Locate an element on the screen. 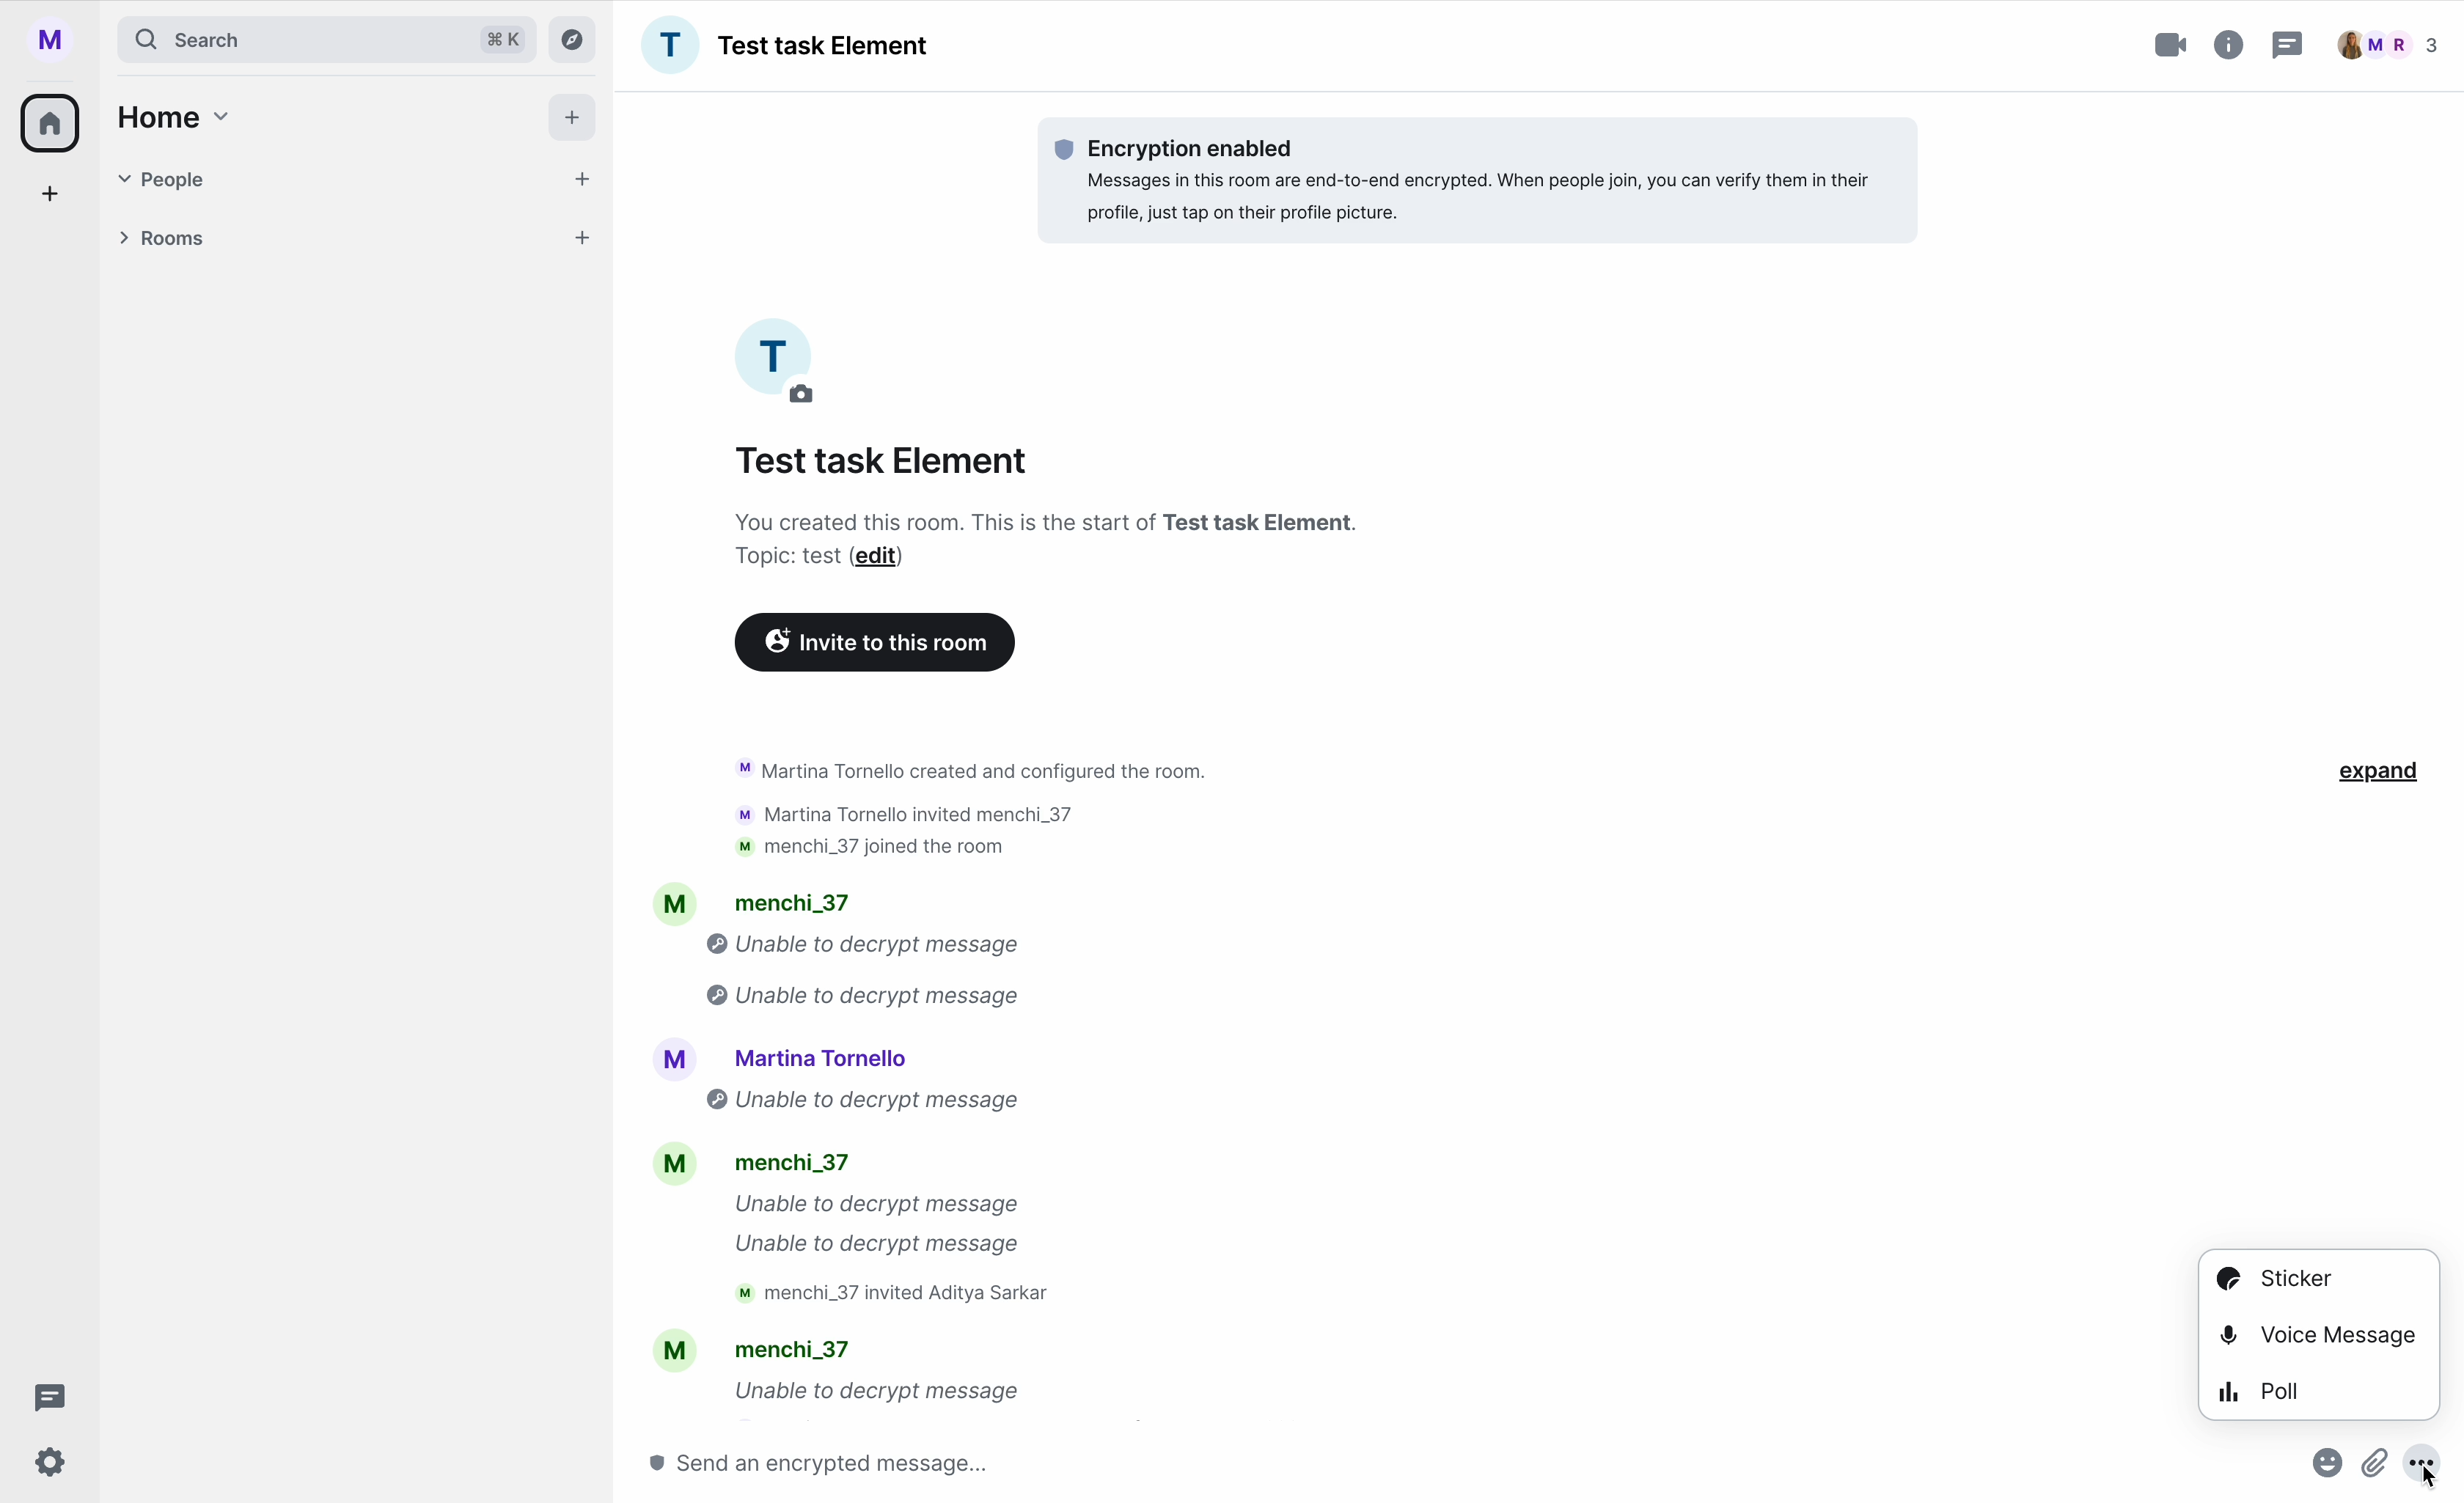 The width and height of the screenshot is (2464, 1503). send a message is located at coordinates (861, 1462).